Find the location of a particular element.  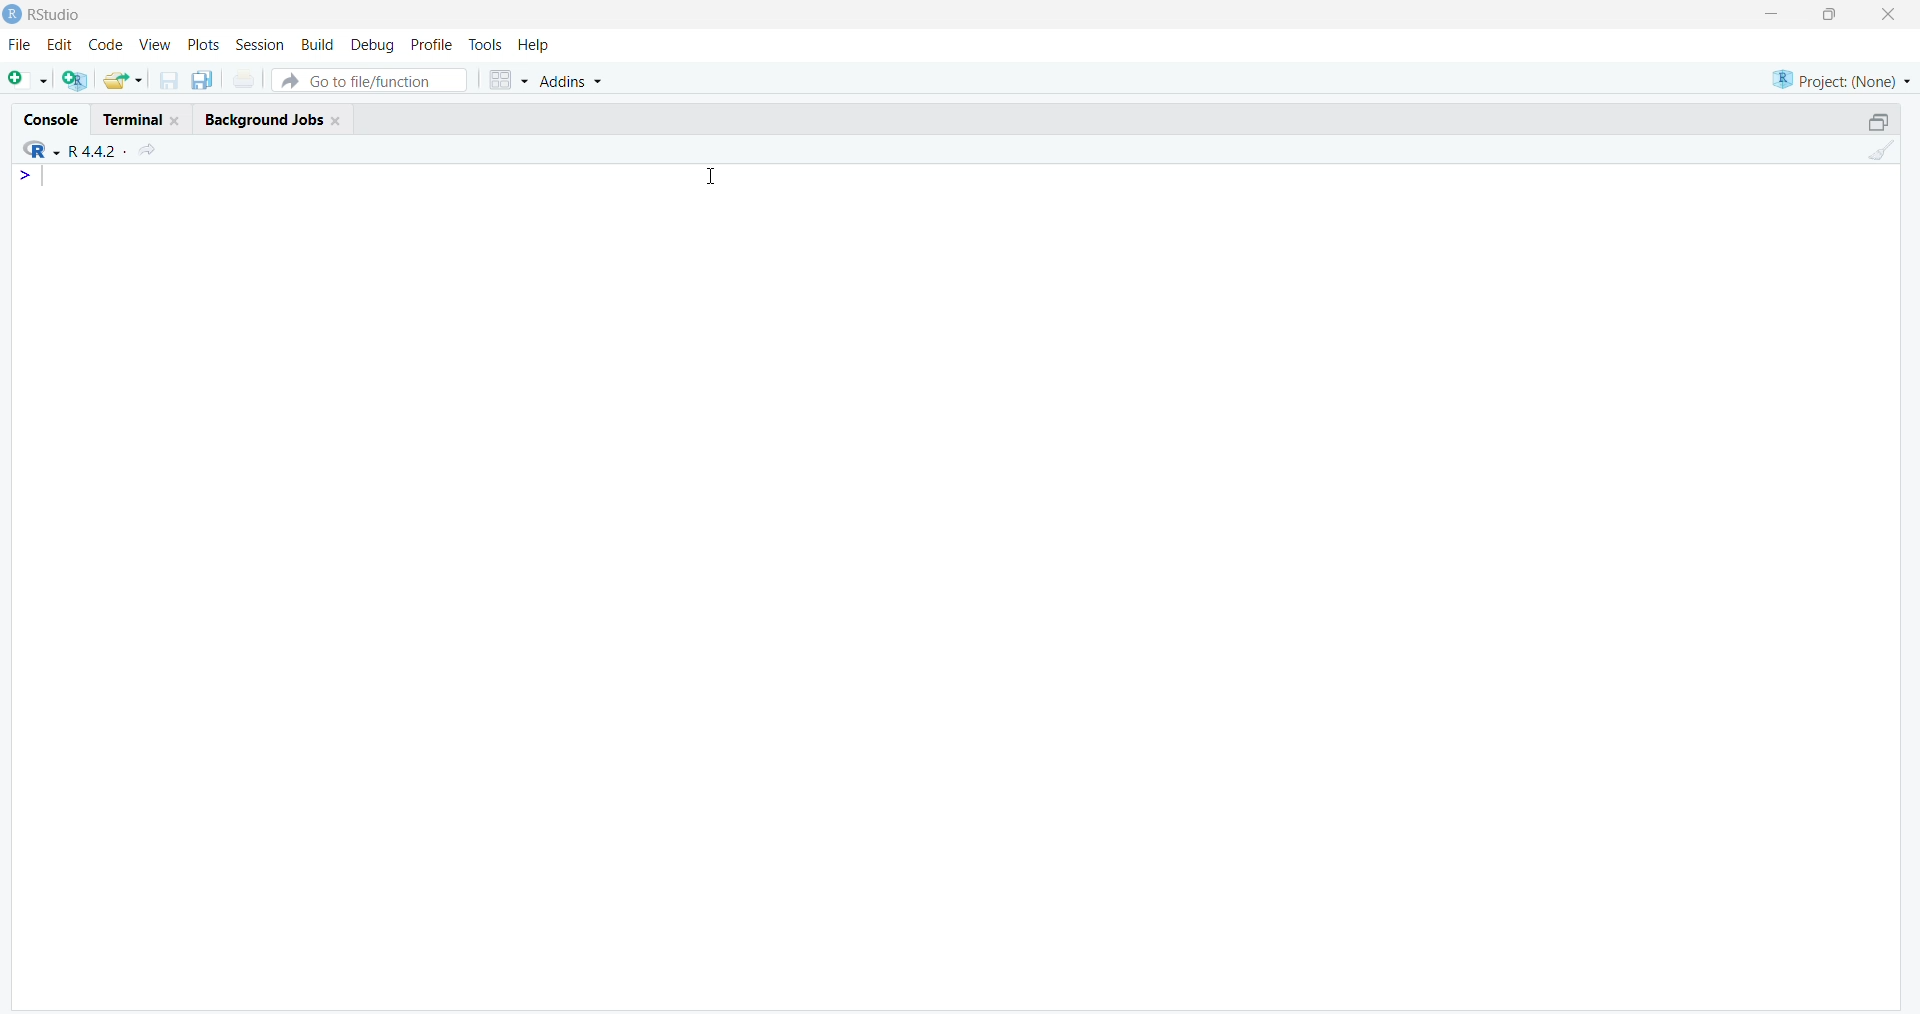

Create a project is located at coordinates (79, 78).